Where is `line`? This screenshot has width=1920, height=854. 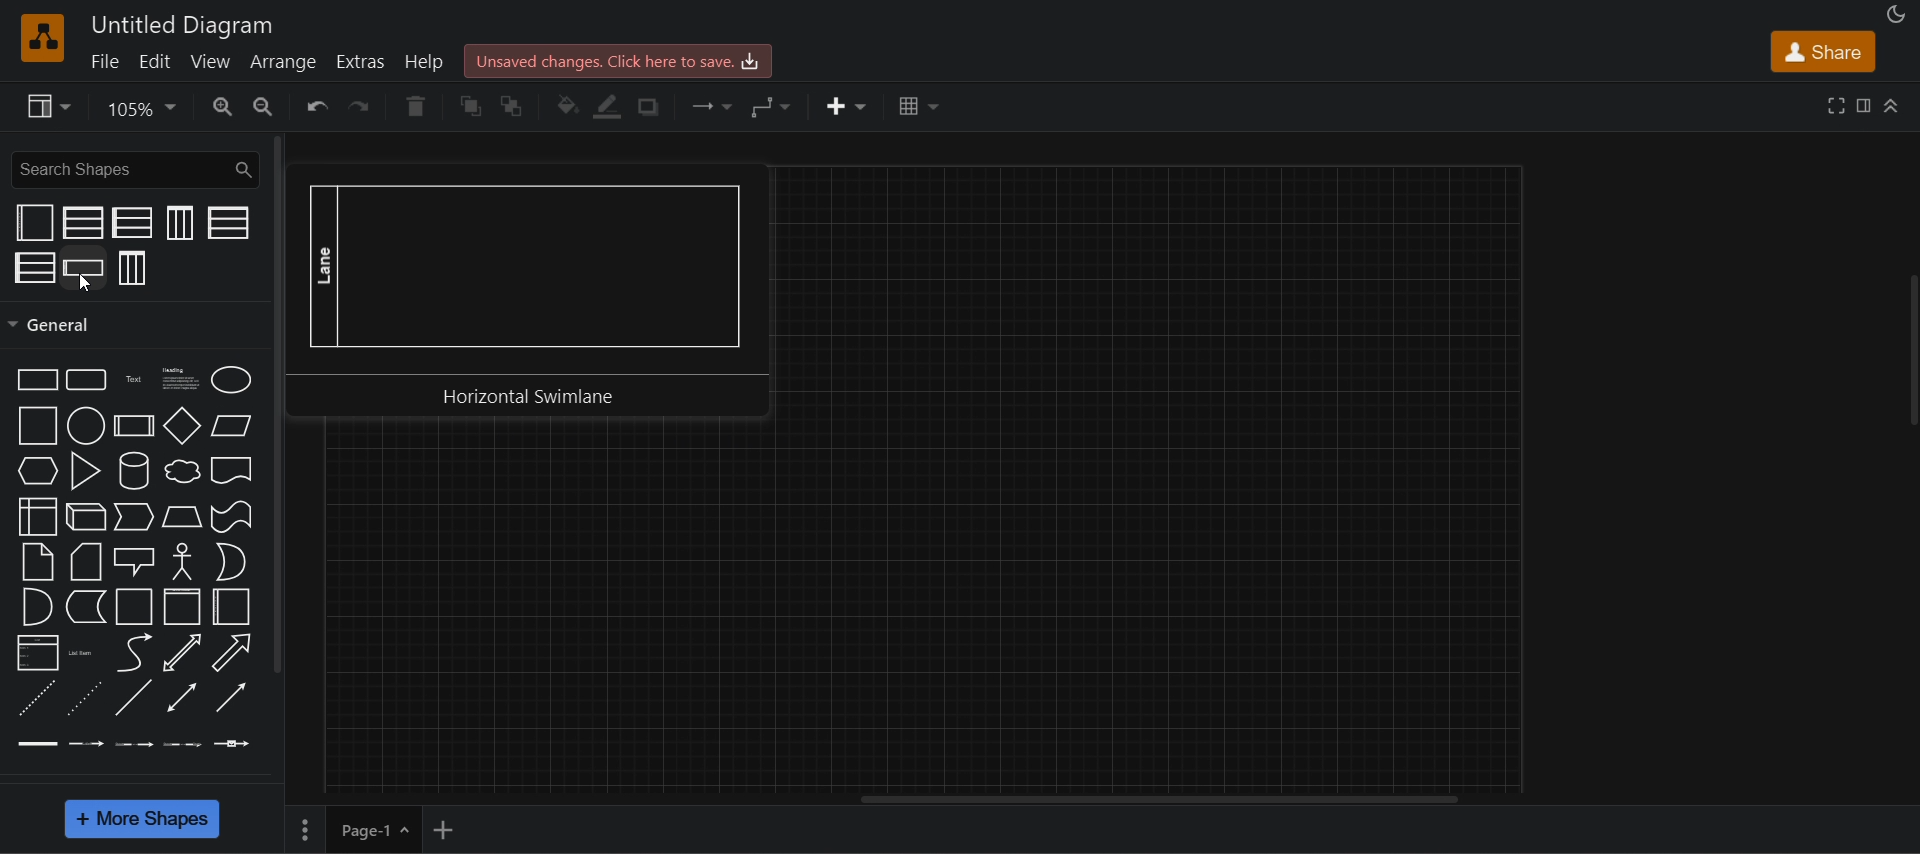
line is located at coordinates (133, 696).